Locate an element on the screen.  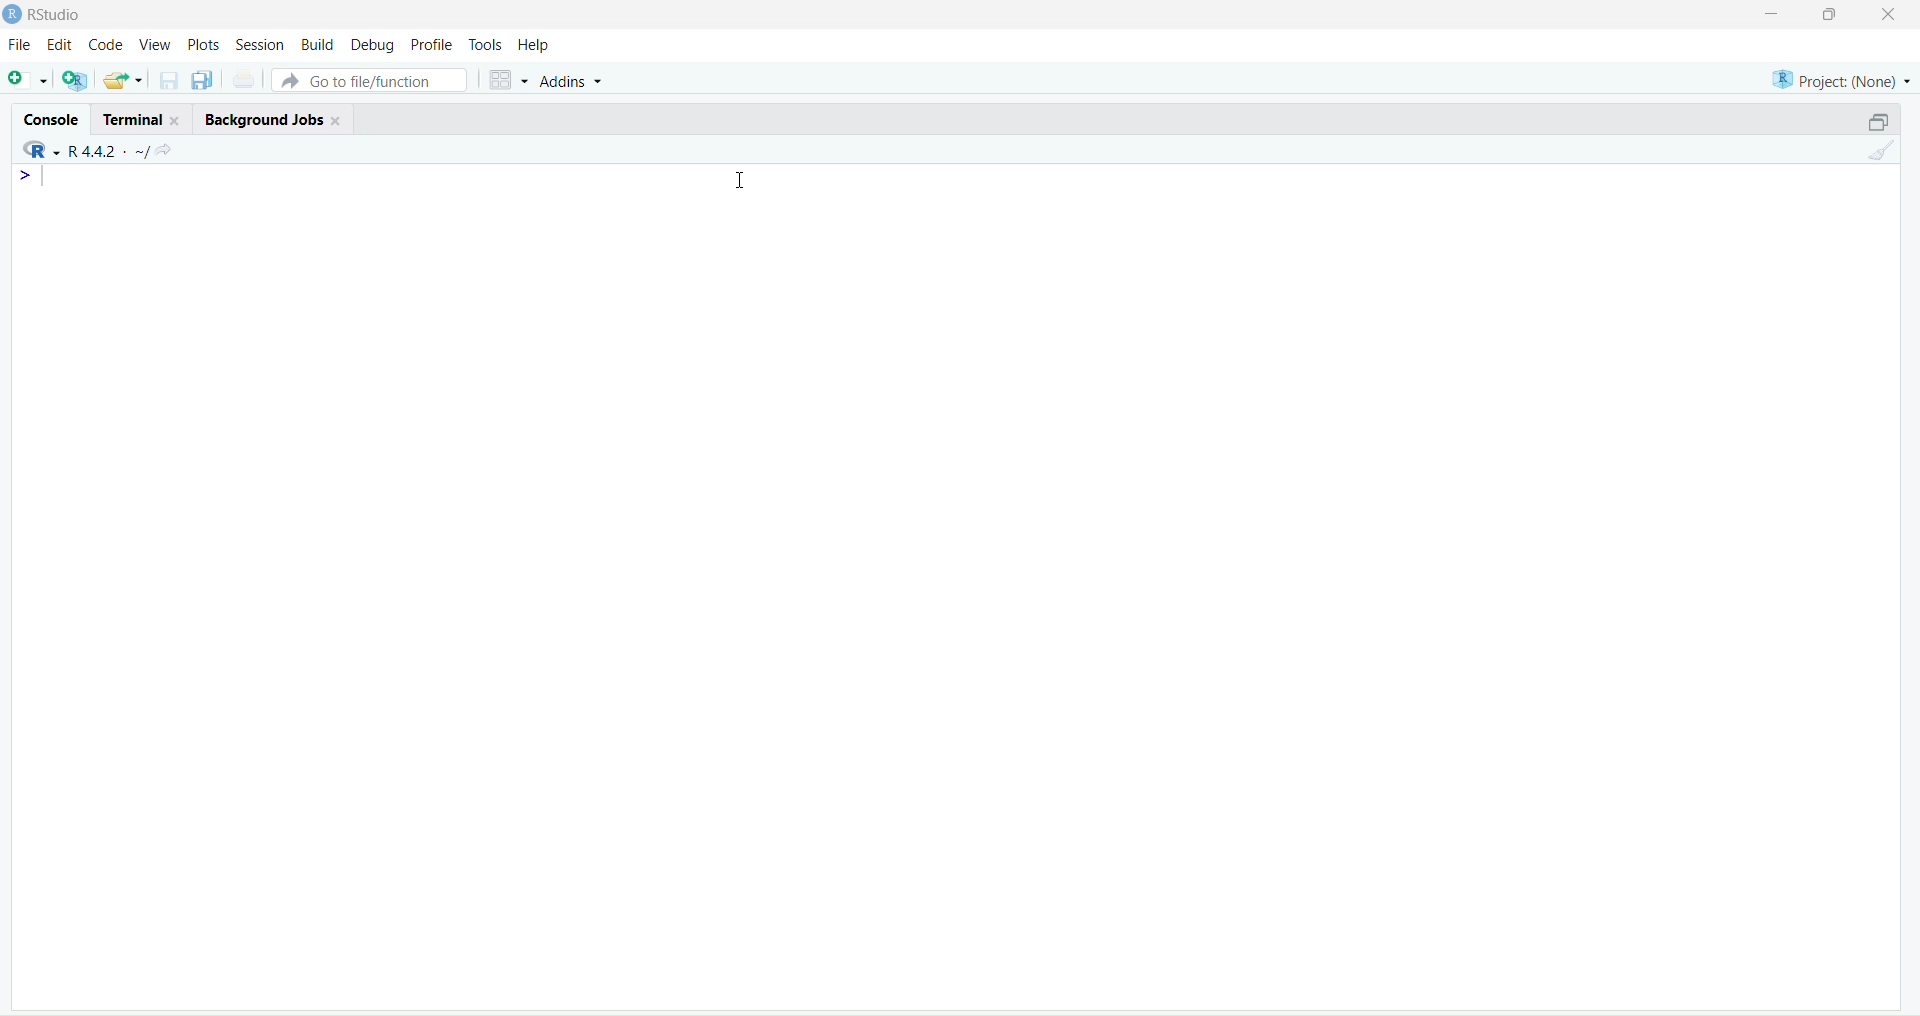
> is located at coordinates (28, 176).